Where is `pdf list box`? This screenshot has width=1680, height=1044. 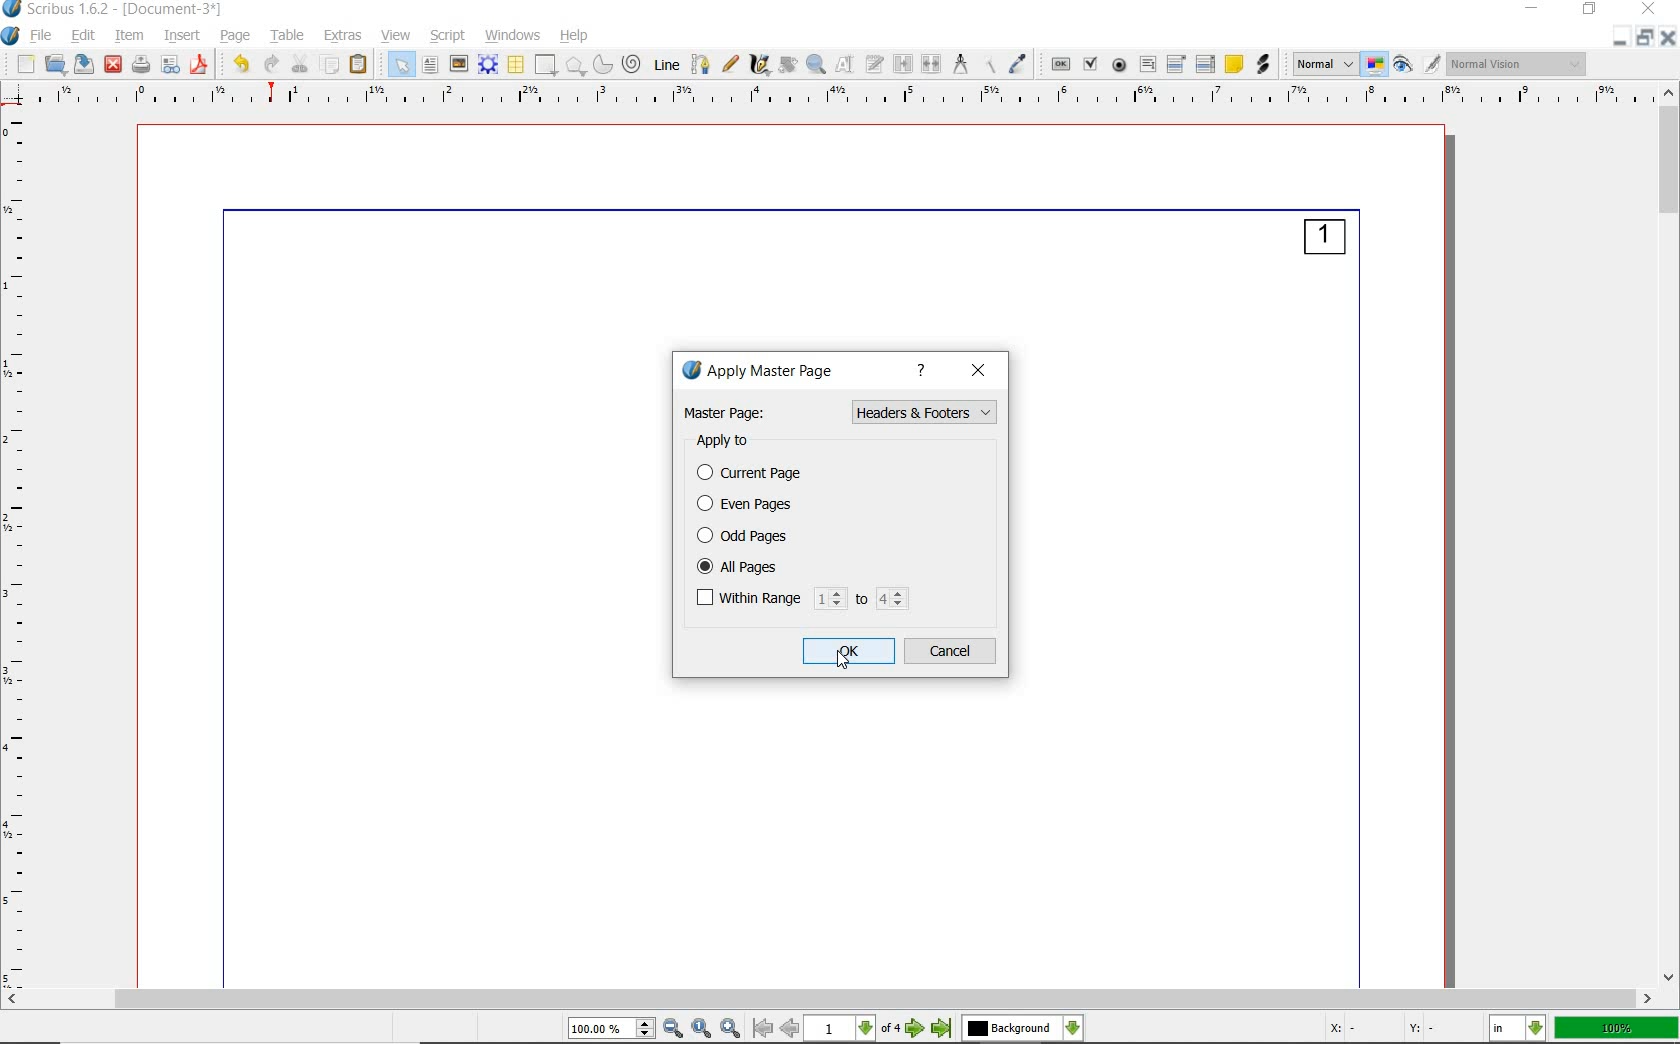
pdf list box is located at coordinates (1207, 64).